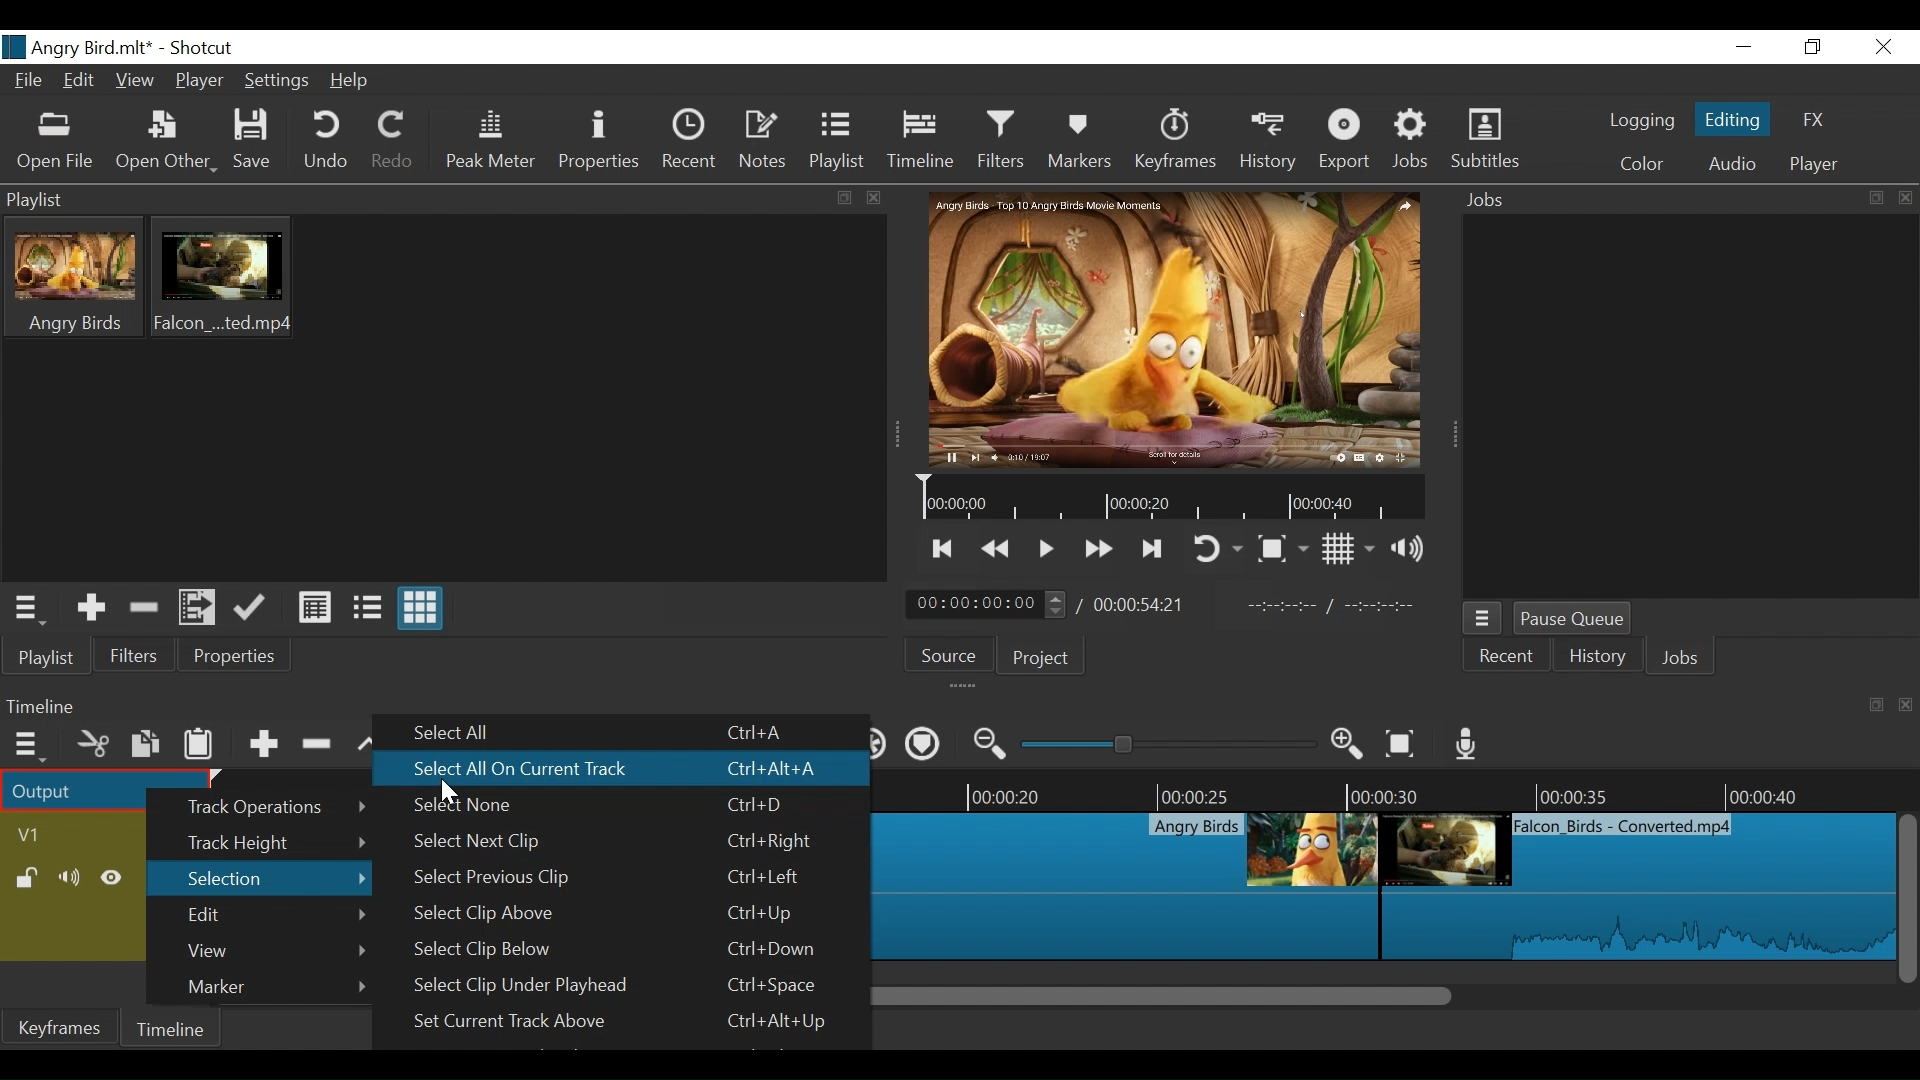 Image resolution: width=1920 pixels, height=1080 pixels. What do you see at coordinates (89, 608) in the screenshot?
I see `Add the Source to the playlist` at bounding box center [89, 608].